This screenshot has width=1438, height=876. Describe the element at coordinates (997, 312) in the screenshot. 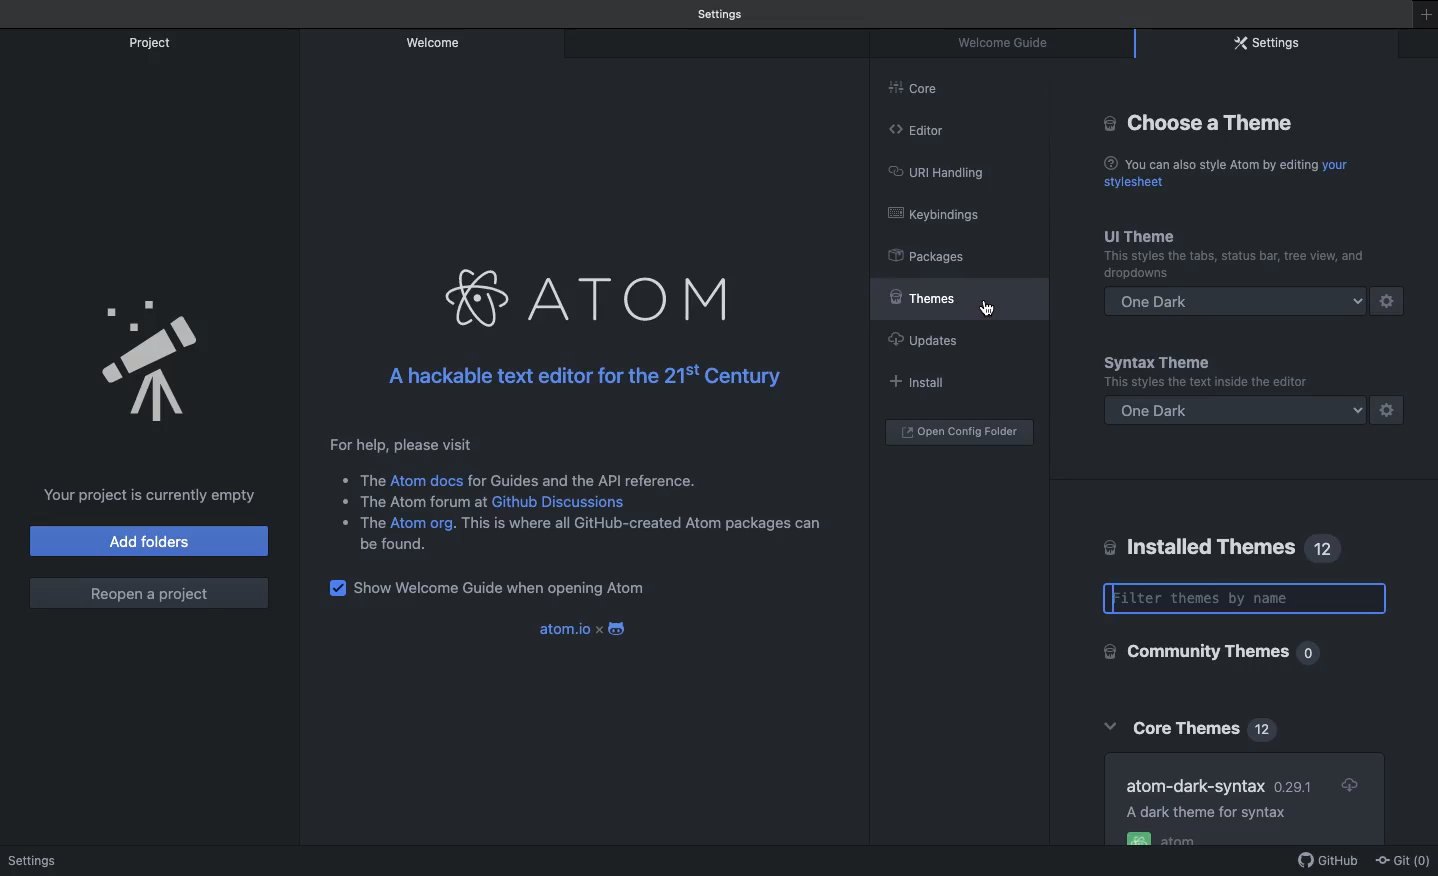

I see `cursor` at that location.